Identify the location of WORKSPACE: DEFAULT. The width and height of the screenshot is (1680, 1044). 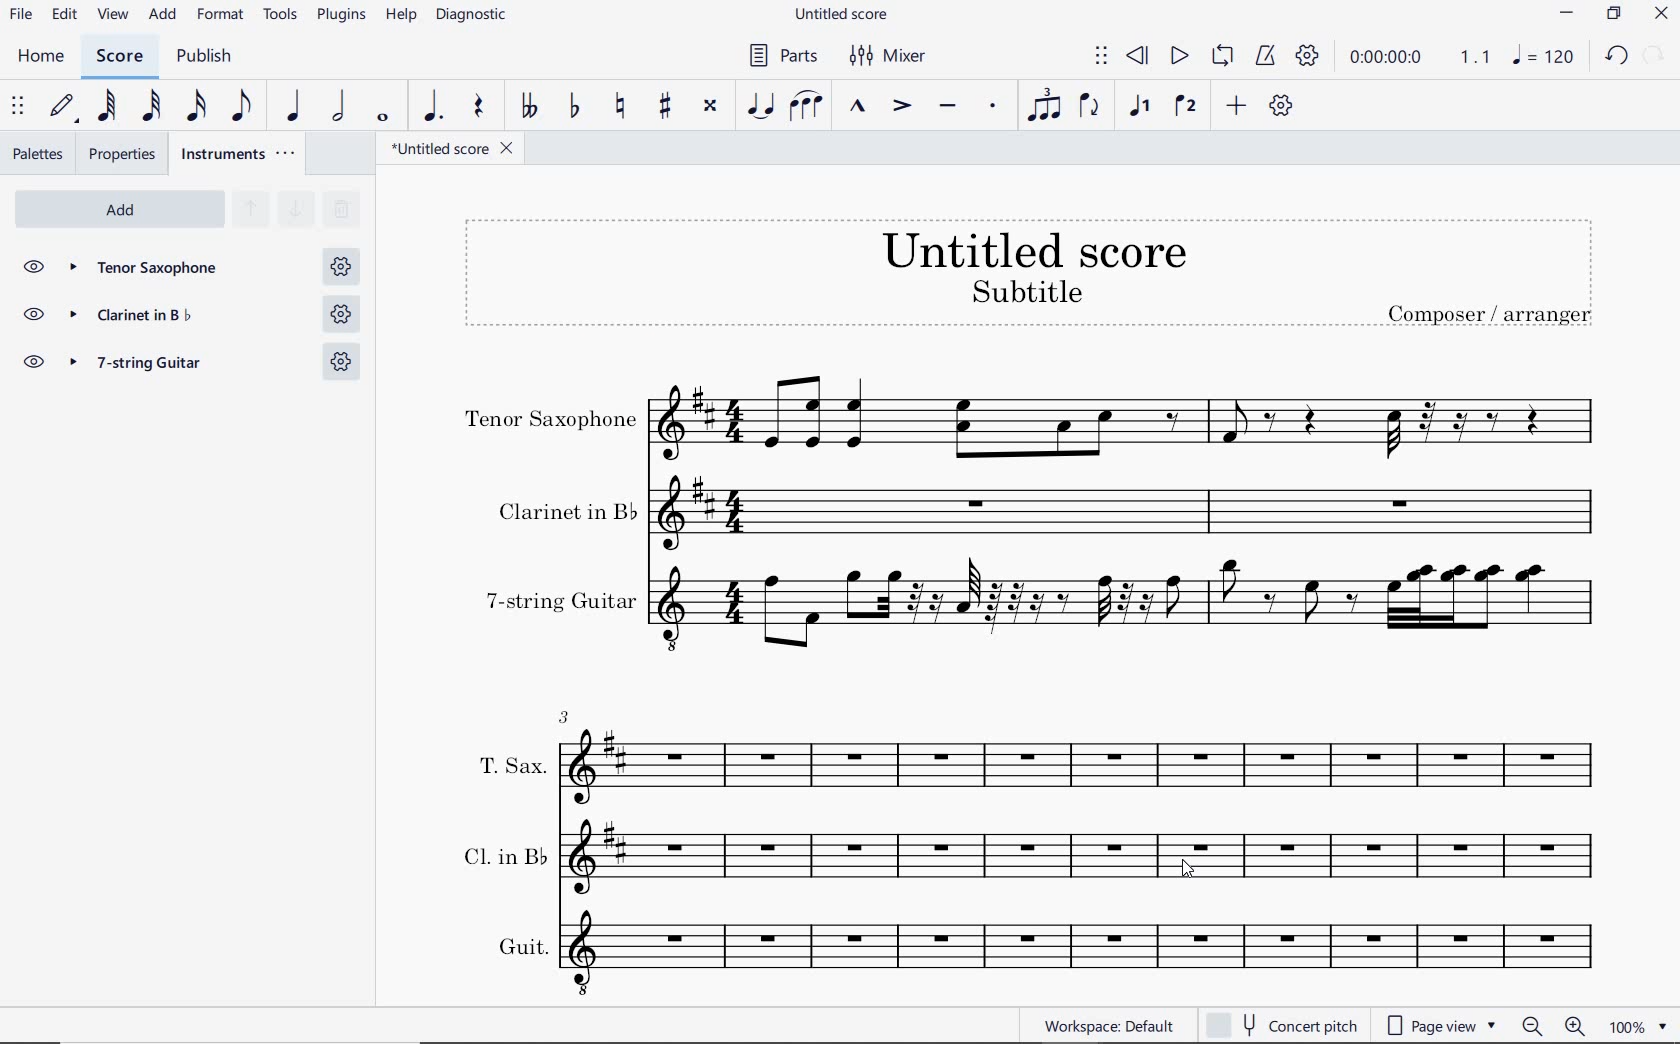
(1108, 1023).